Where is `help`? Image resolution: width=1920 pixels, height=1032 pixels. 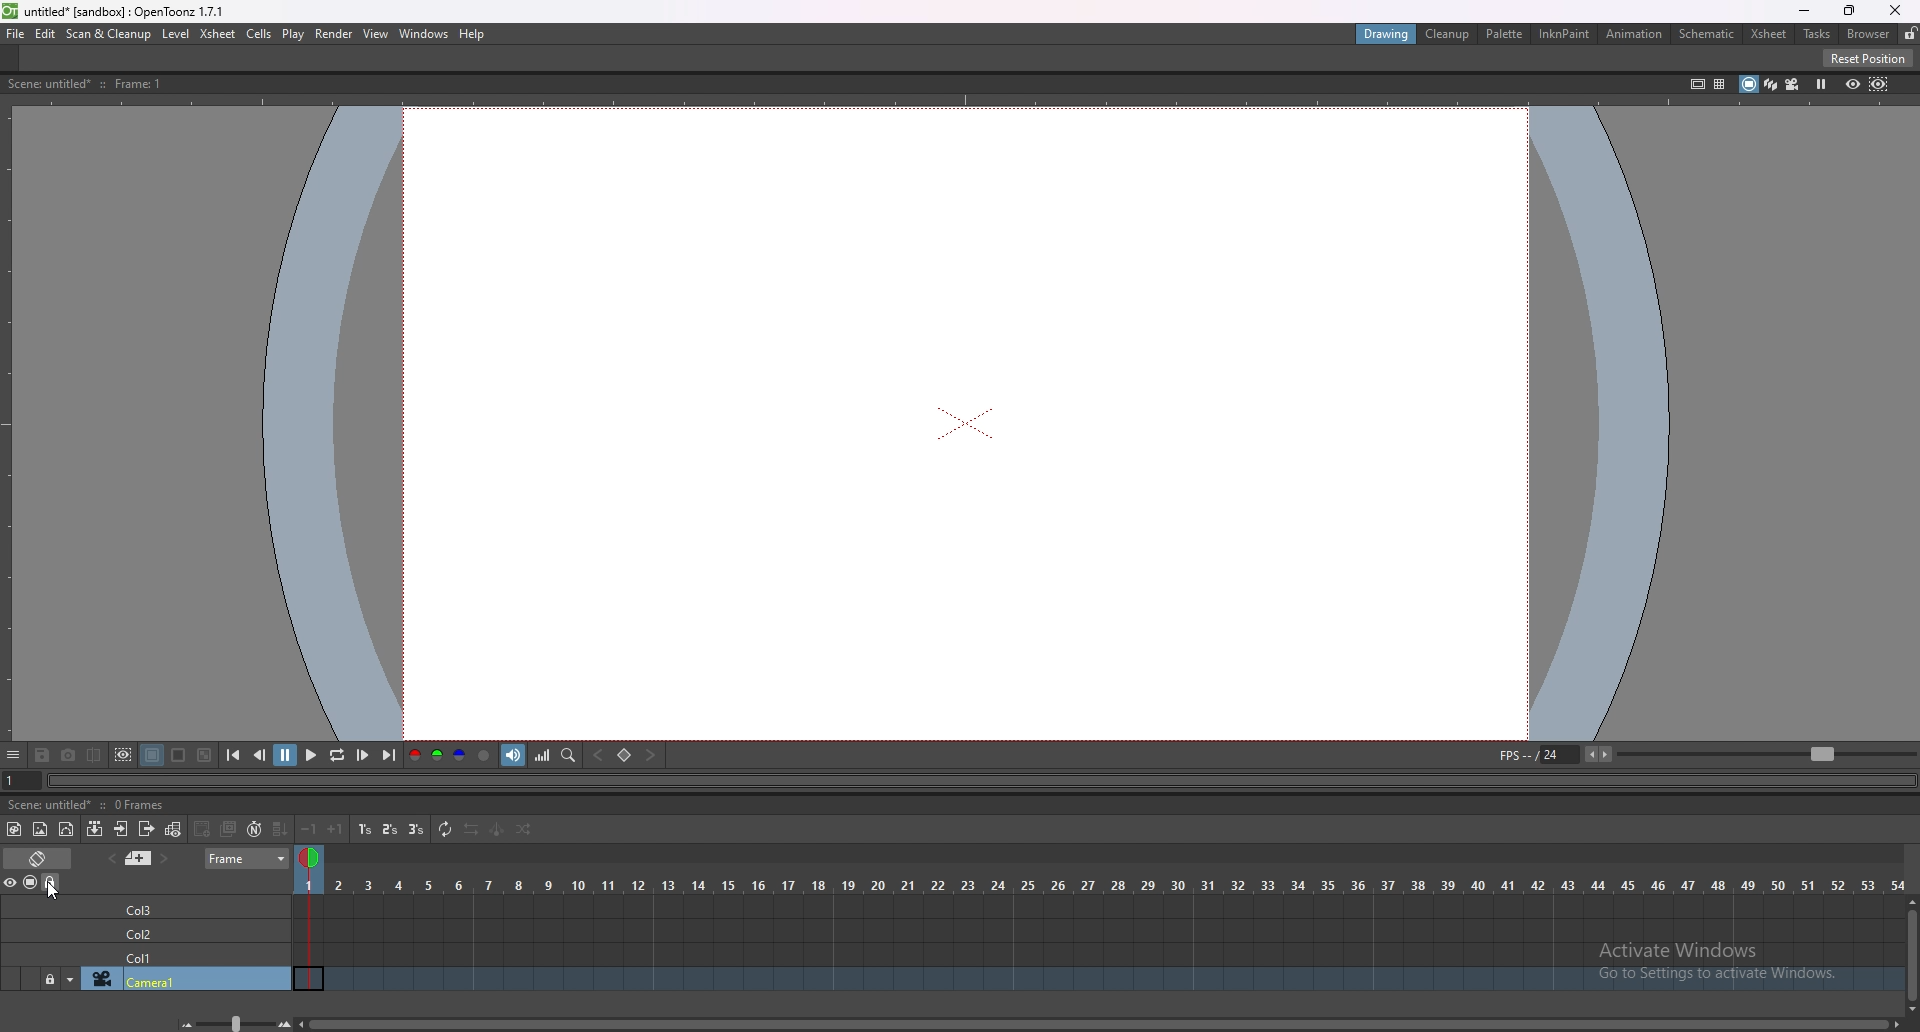 help is located at coordinates (475, 34).